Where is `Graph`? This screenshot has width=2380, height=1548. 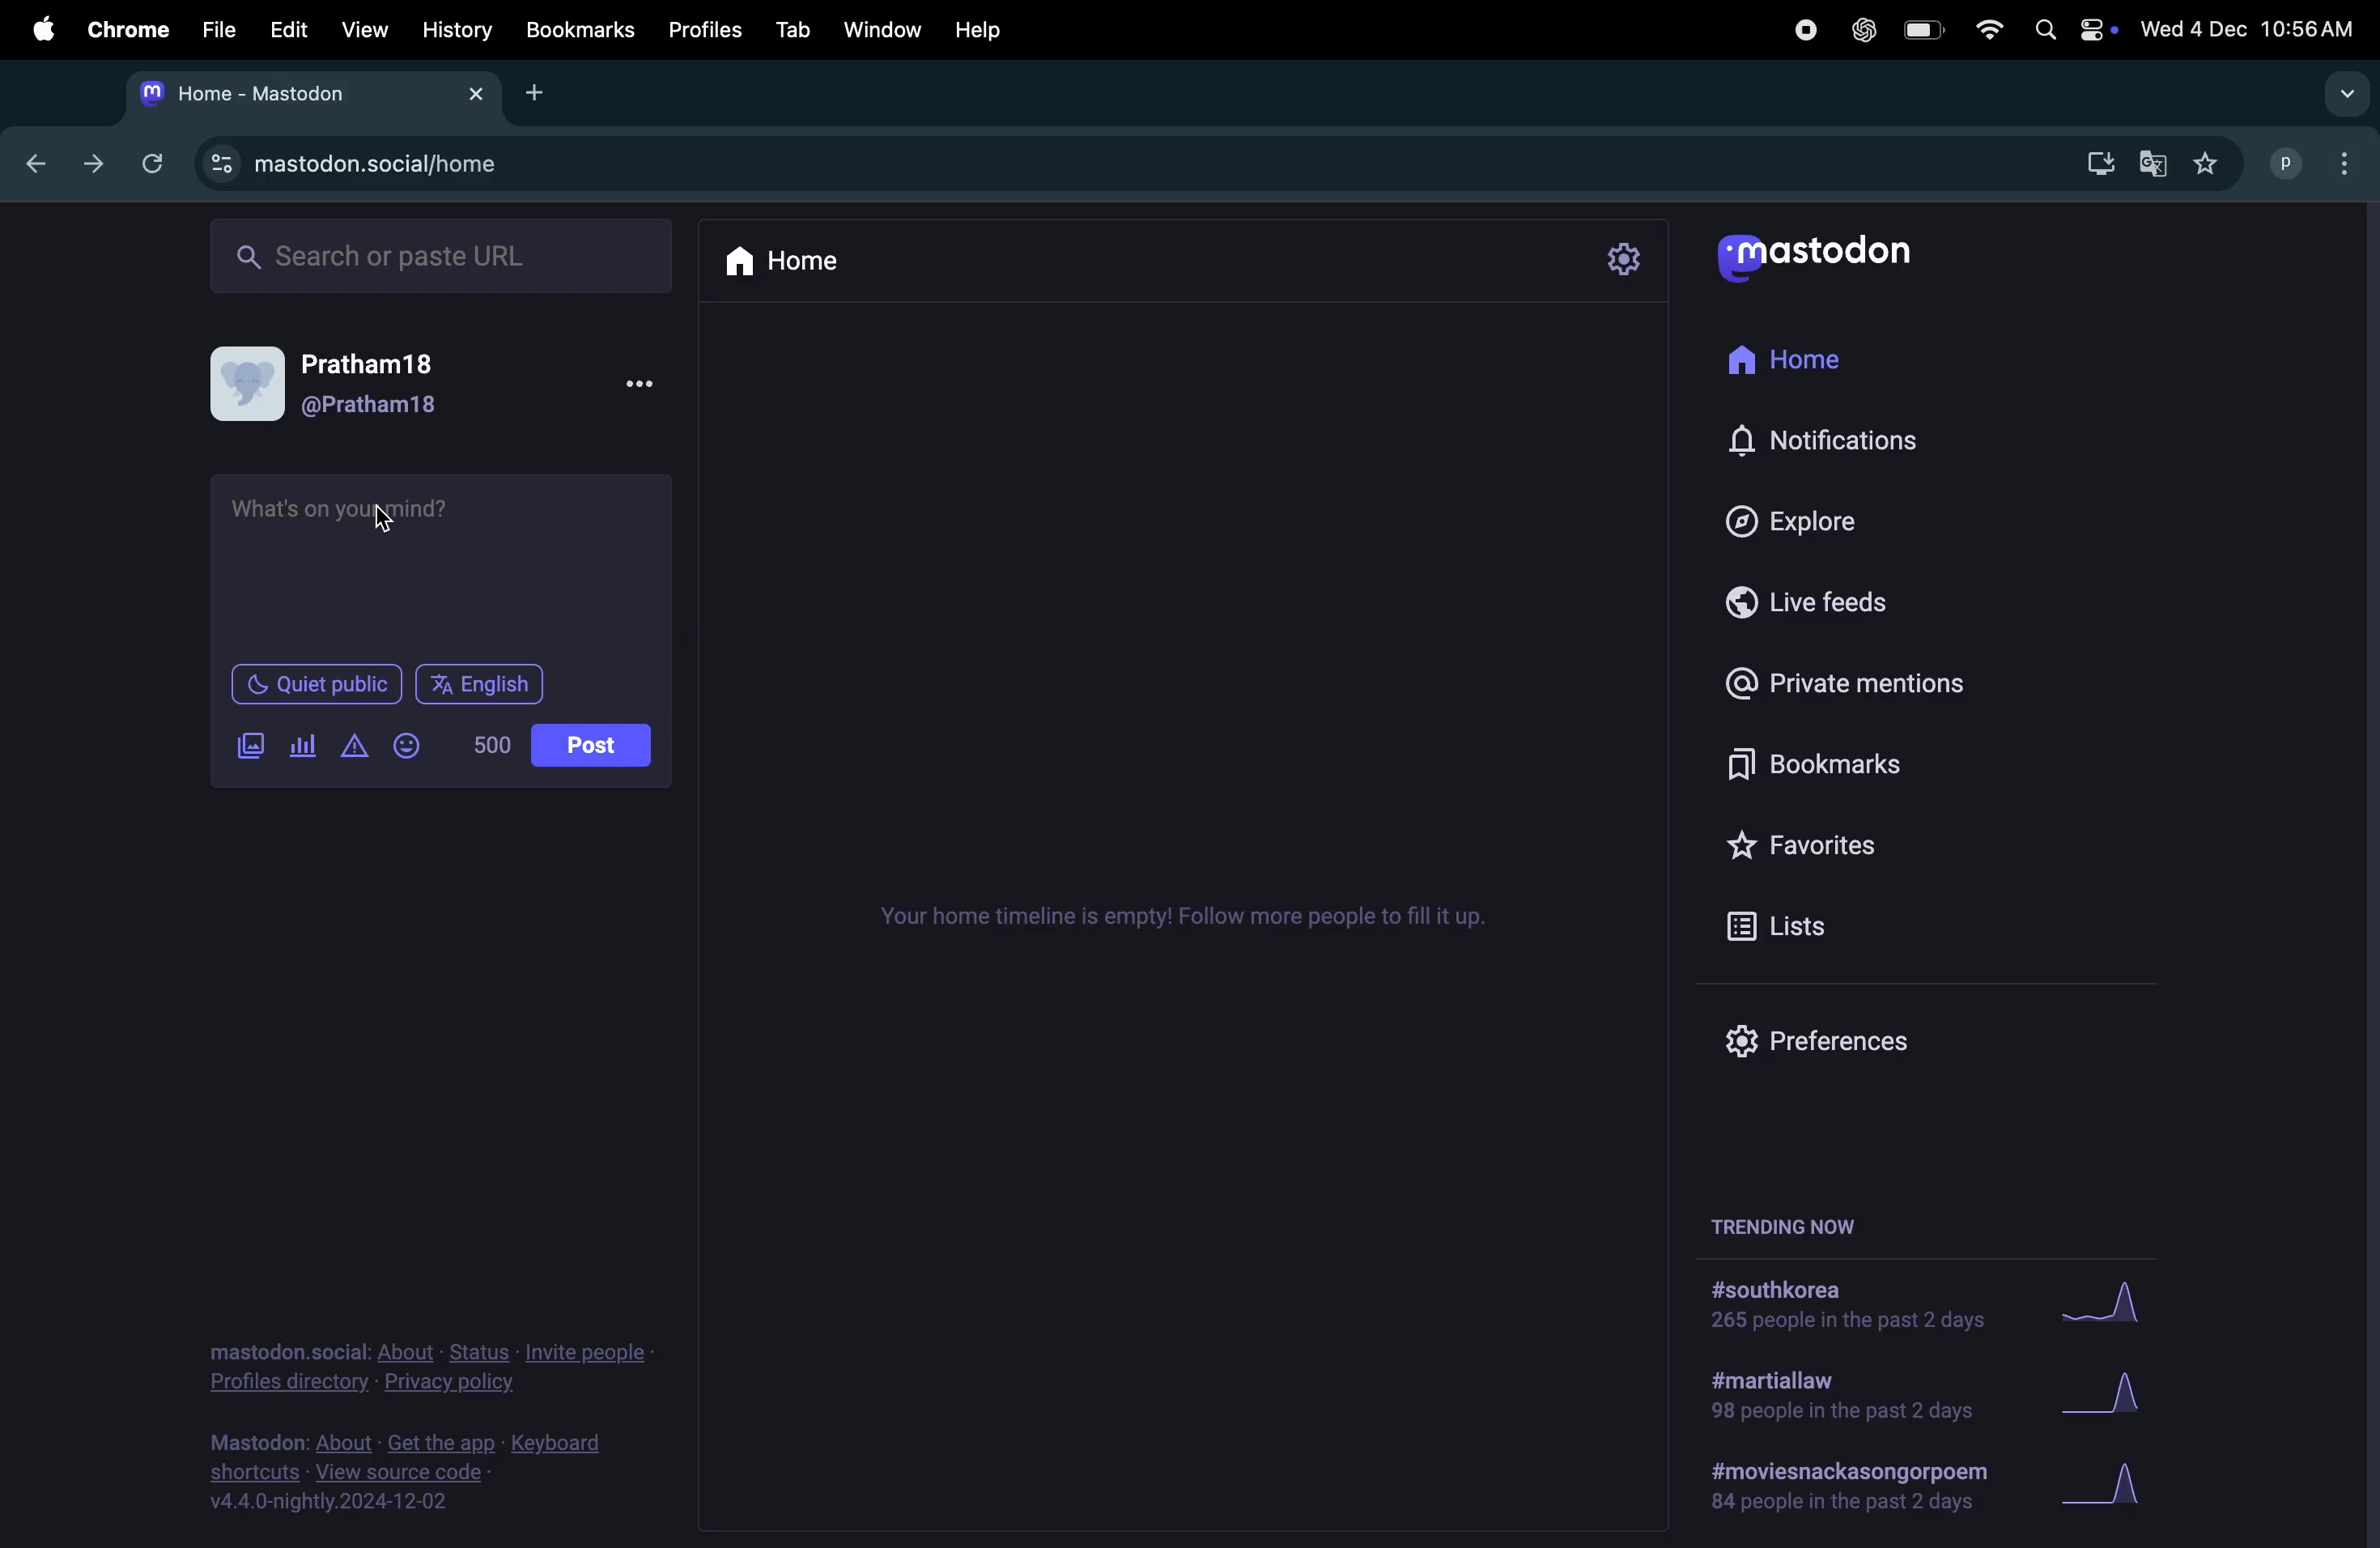
Graph is located at coordinates (2125, 1487).